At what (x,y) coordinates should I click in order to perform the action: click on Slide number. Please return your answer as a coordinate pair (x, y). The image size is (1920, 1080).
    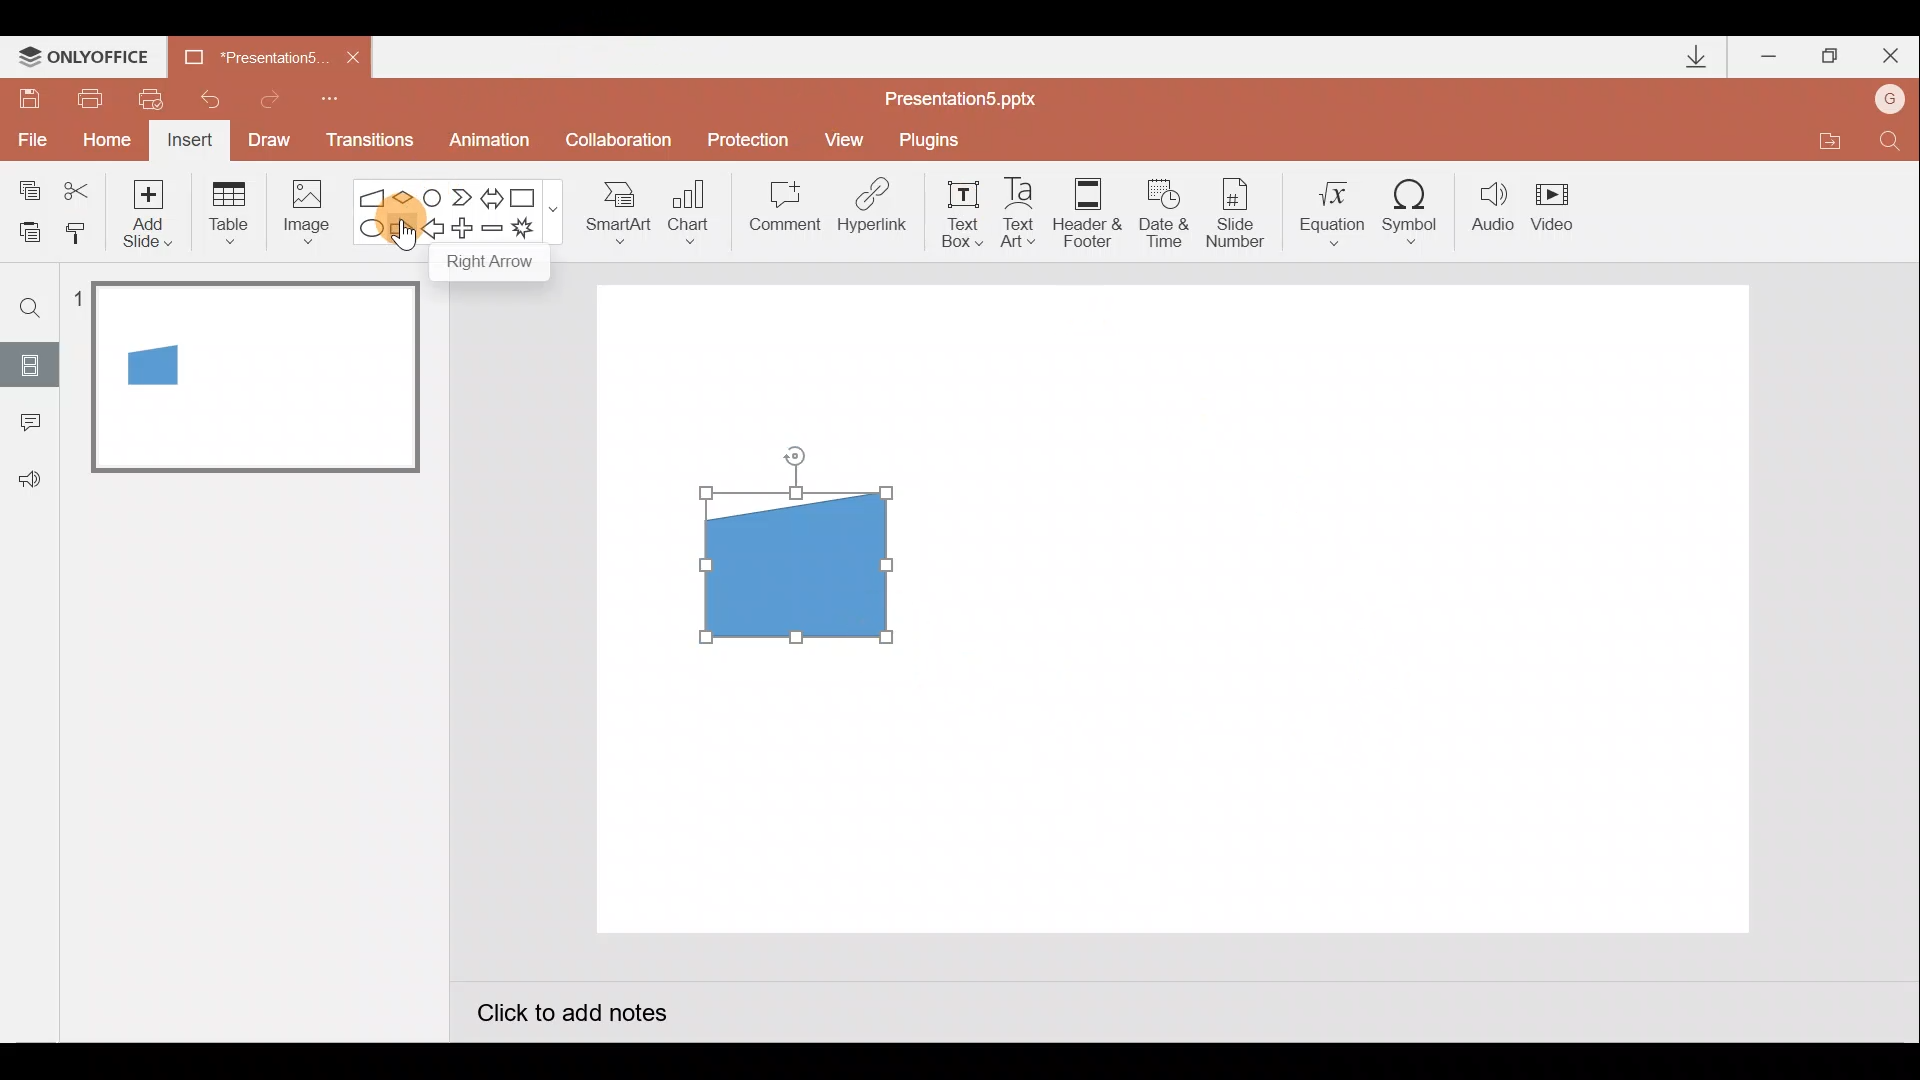
    Looking at the image, I should click on (1241, 213).